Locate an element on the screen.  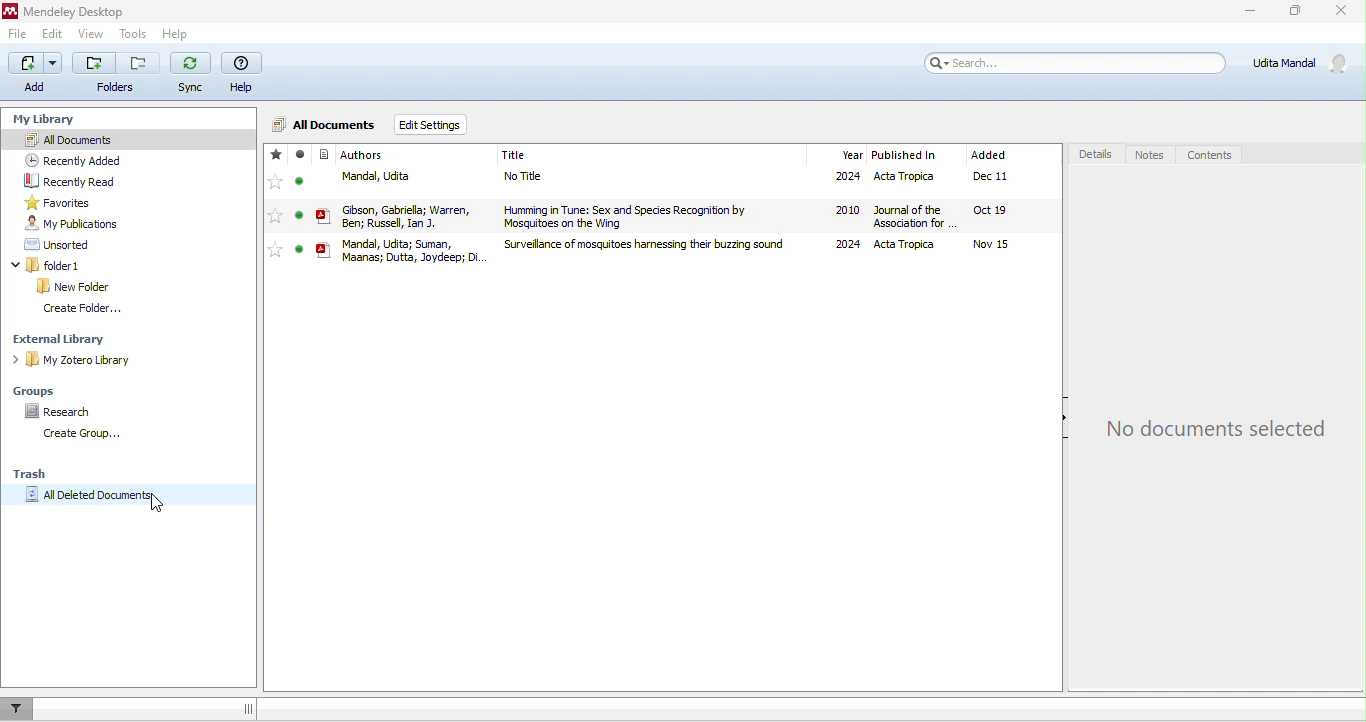
my zotero library is located at coordinates (80, 362).